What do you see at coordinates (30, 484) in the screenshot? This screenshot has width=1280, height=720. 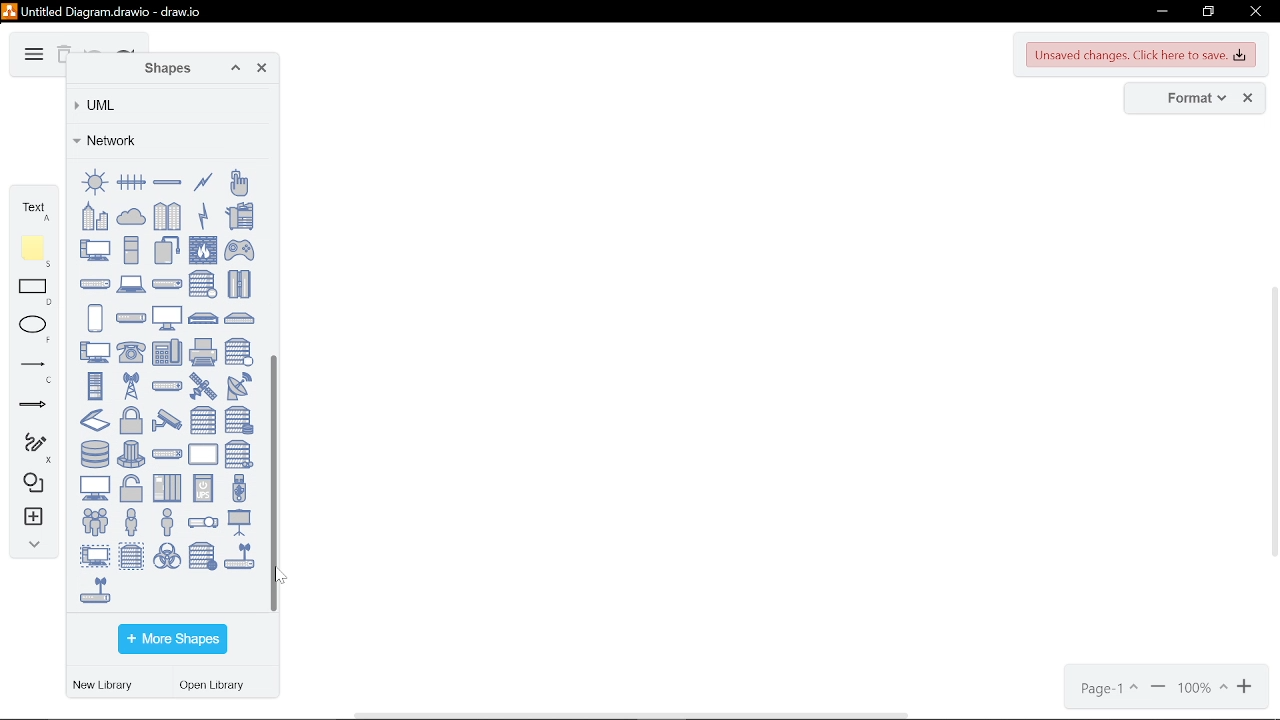 I see `shapes` at bounding box center [30, 484].